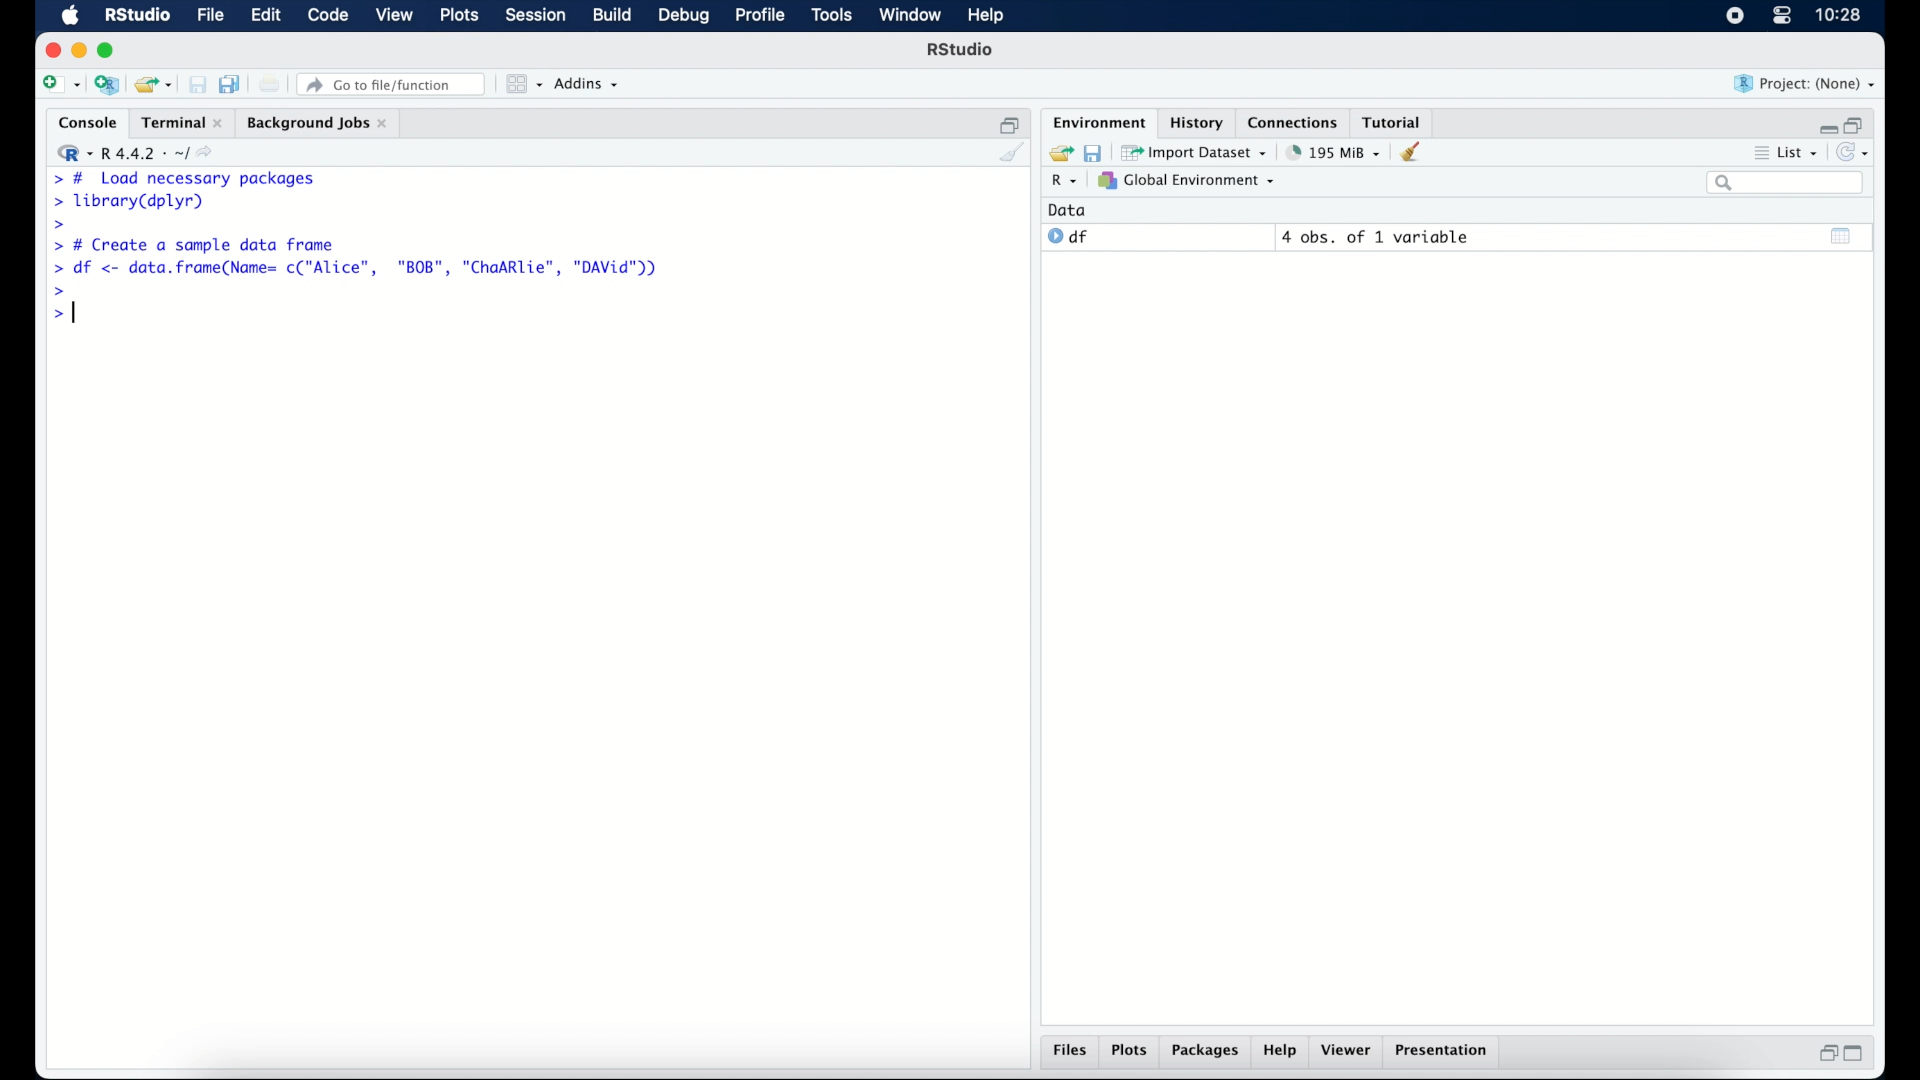 The image size is (1920, 1080). What do you see at coordinates (107, 86) in the screenshot?
I see `create new project` at bounding box center [107, 86].